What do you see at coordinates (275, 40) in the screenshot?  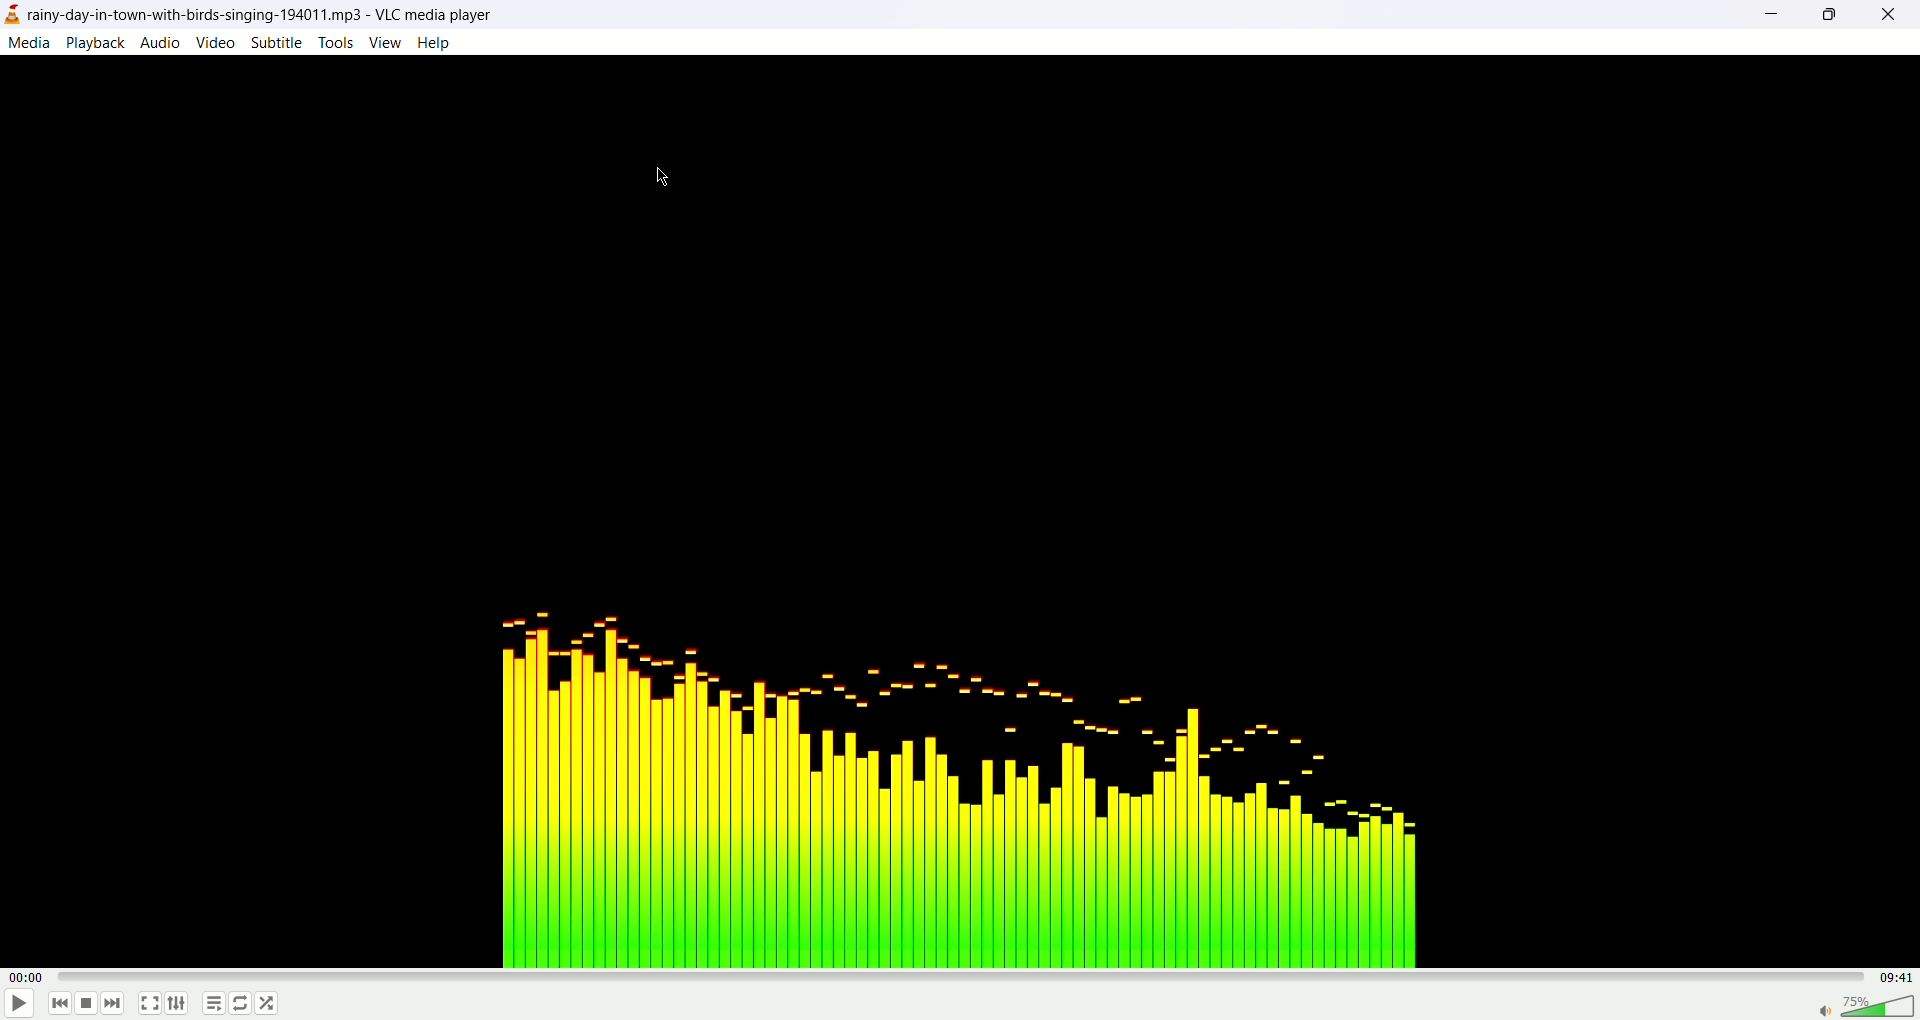 I see `subtitle` at bounding box center [275, 40].